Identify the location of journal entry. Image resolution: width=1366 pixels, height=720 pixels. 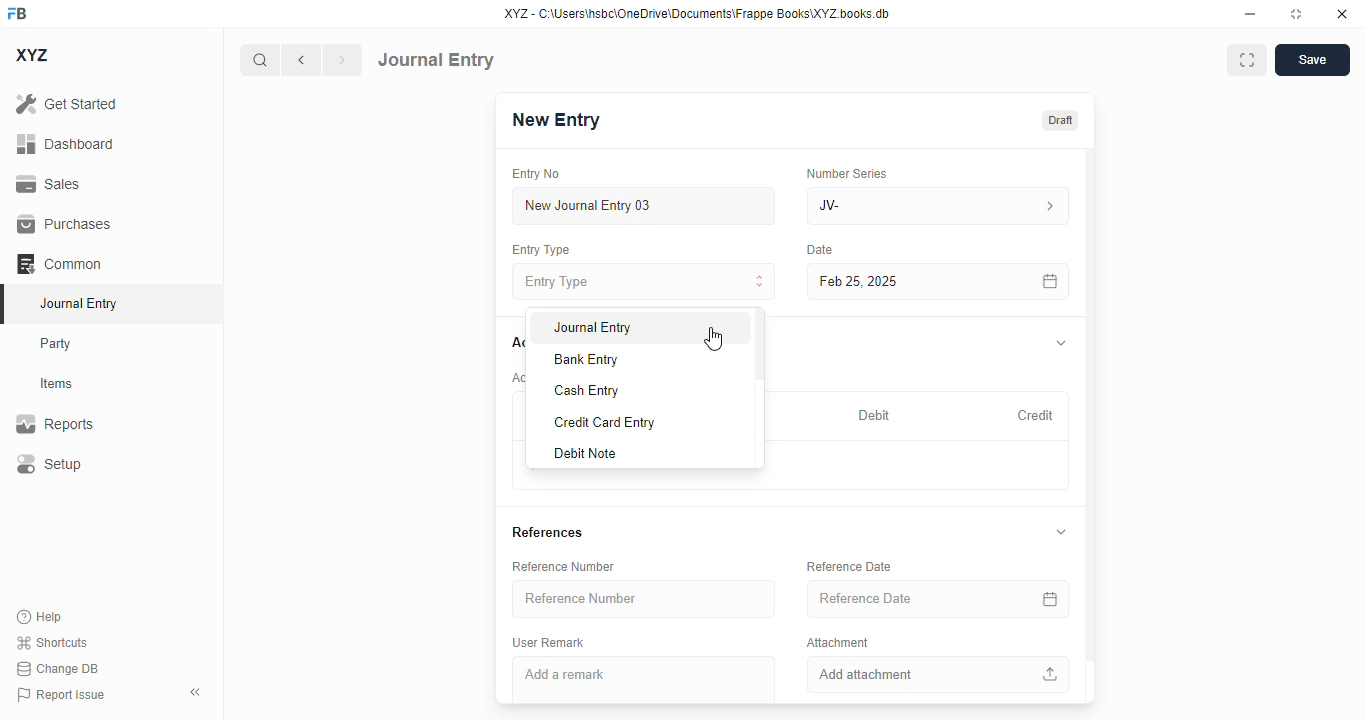
(436, 60).